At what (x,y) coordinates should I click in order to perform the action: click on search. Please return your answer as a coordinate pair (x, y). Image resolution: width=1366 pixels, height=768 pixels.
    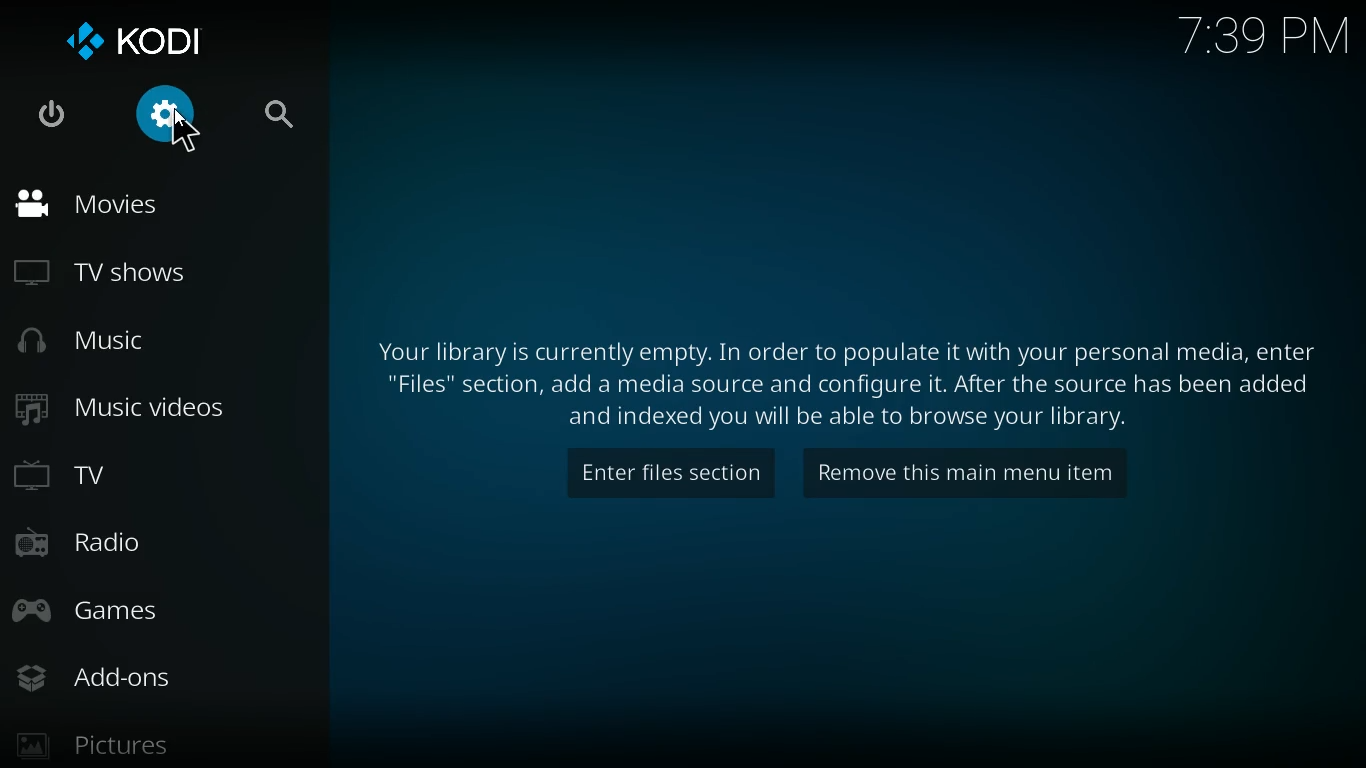
    Looking at the image, I should click on (279, 110).